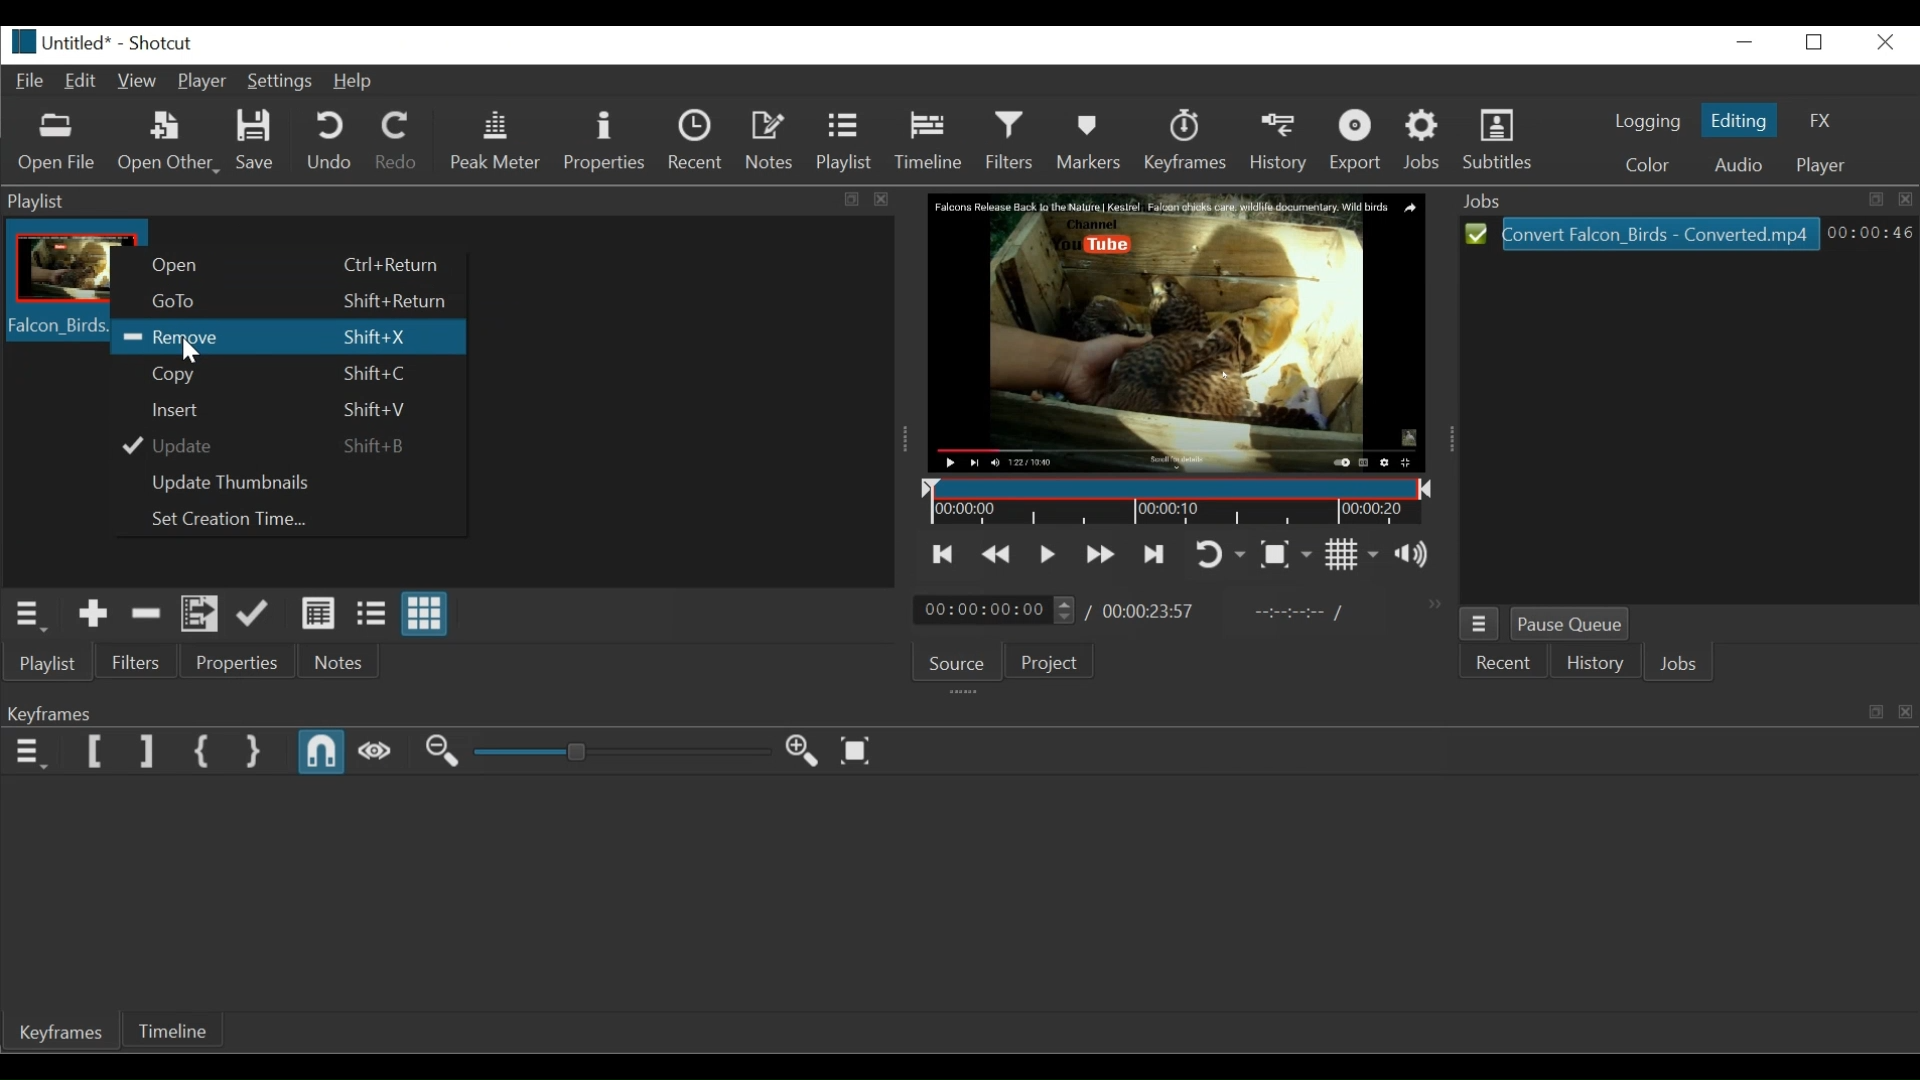 The height and width of the screenshot is (1080, 1920). What do you see at coordinates (206, 753) in the screenshot?
I see `Set First Simple Keyframe` at bounding box center [206, 753].